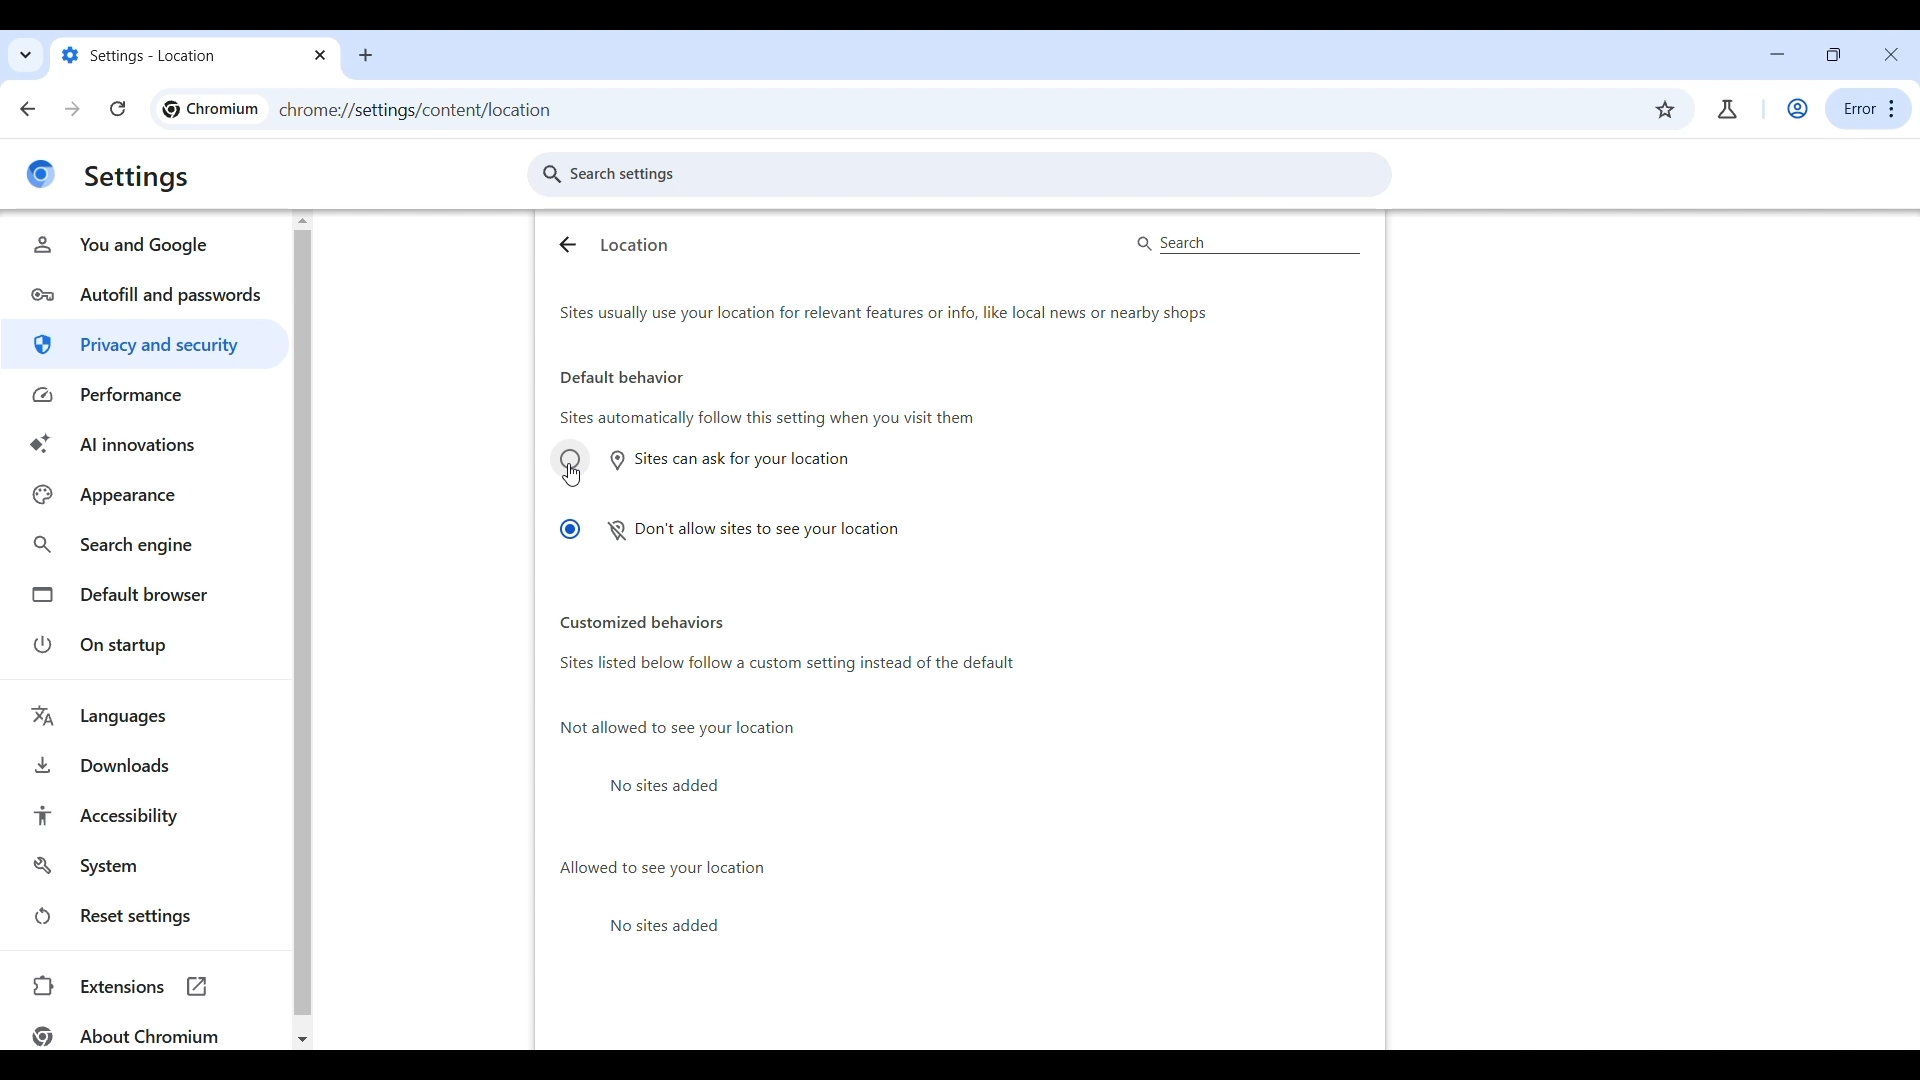 This screenshot has height=1080, width=1920. What do you see at coordinates (176, 54) in the screenshot?
I see `Setting - site settings` at bounding box center [176, 54].